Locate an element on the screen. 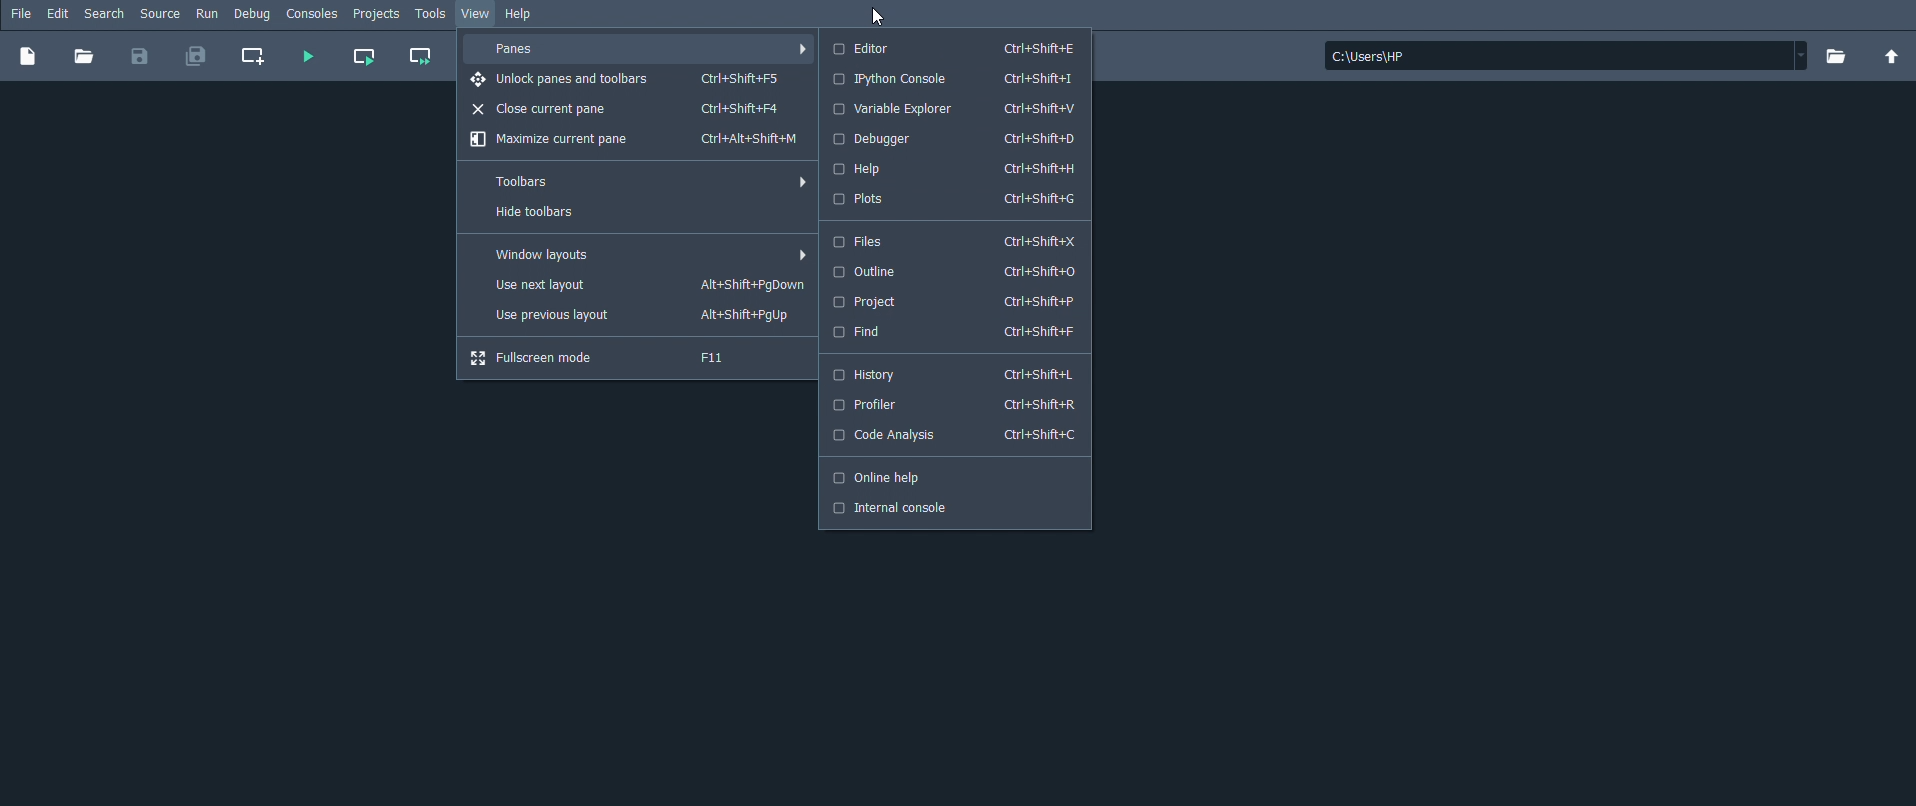 The width and height of the screenshot is (1916, 806). New file is located at coordinates (28, 58).